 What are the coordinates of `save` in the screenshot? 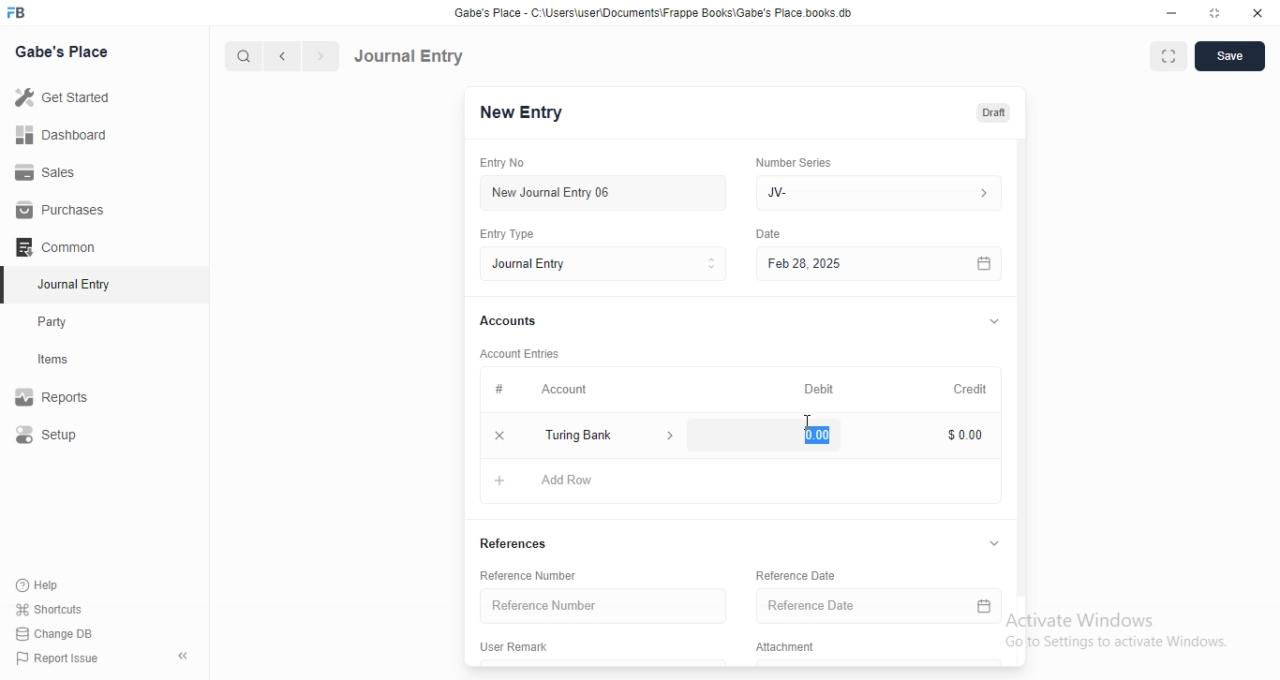 It's located at (1232, 56).